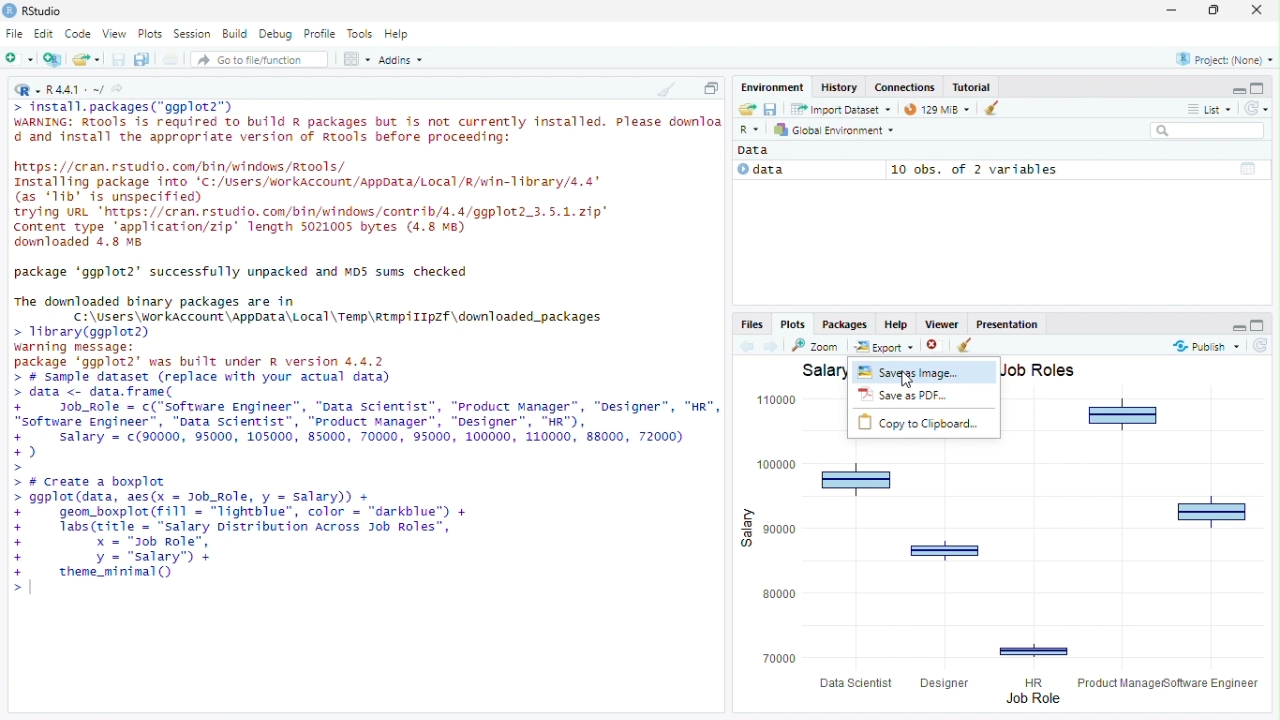 This screenshot has height=720, width=1280. I want to click on Help, so click(896, 323).